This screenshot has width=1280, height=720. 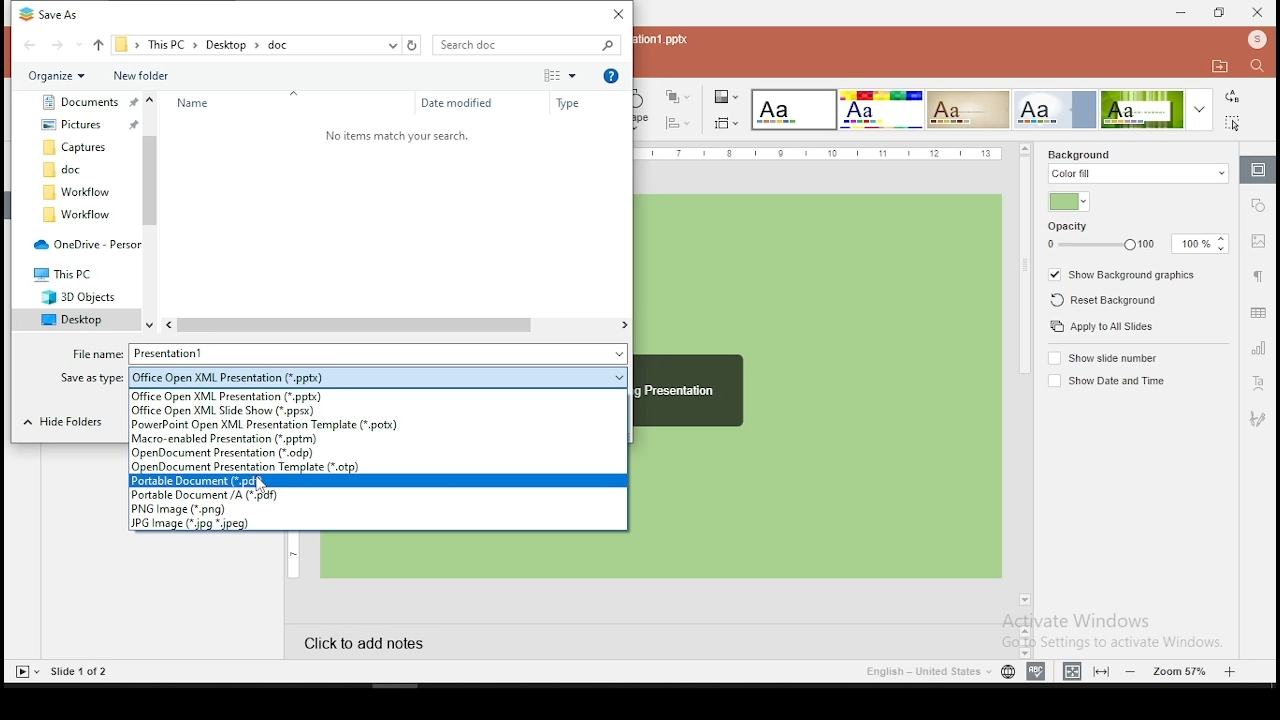 I want to click on Name, so click(x=202, y=102).